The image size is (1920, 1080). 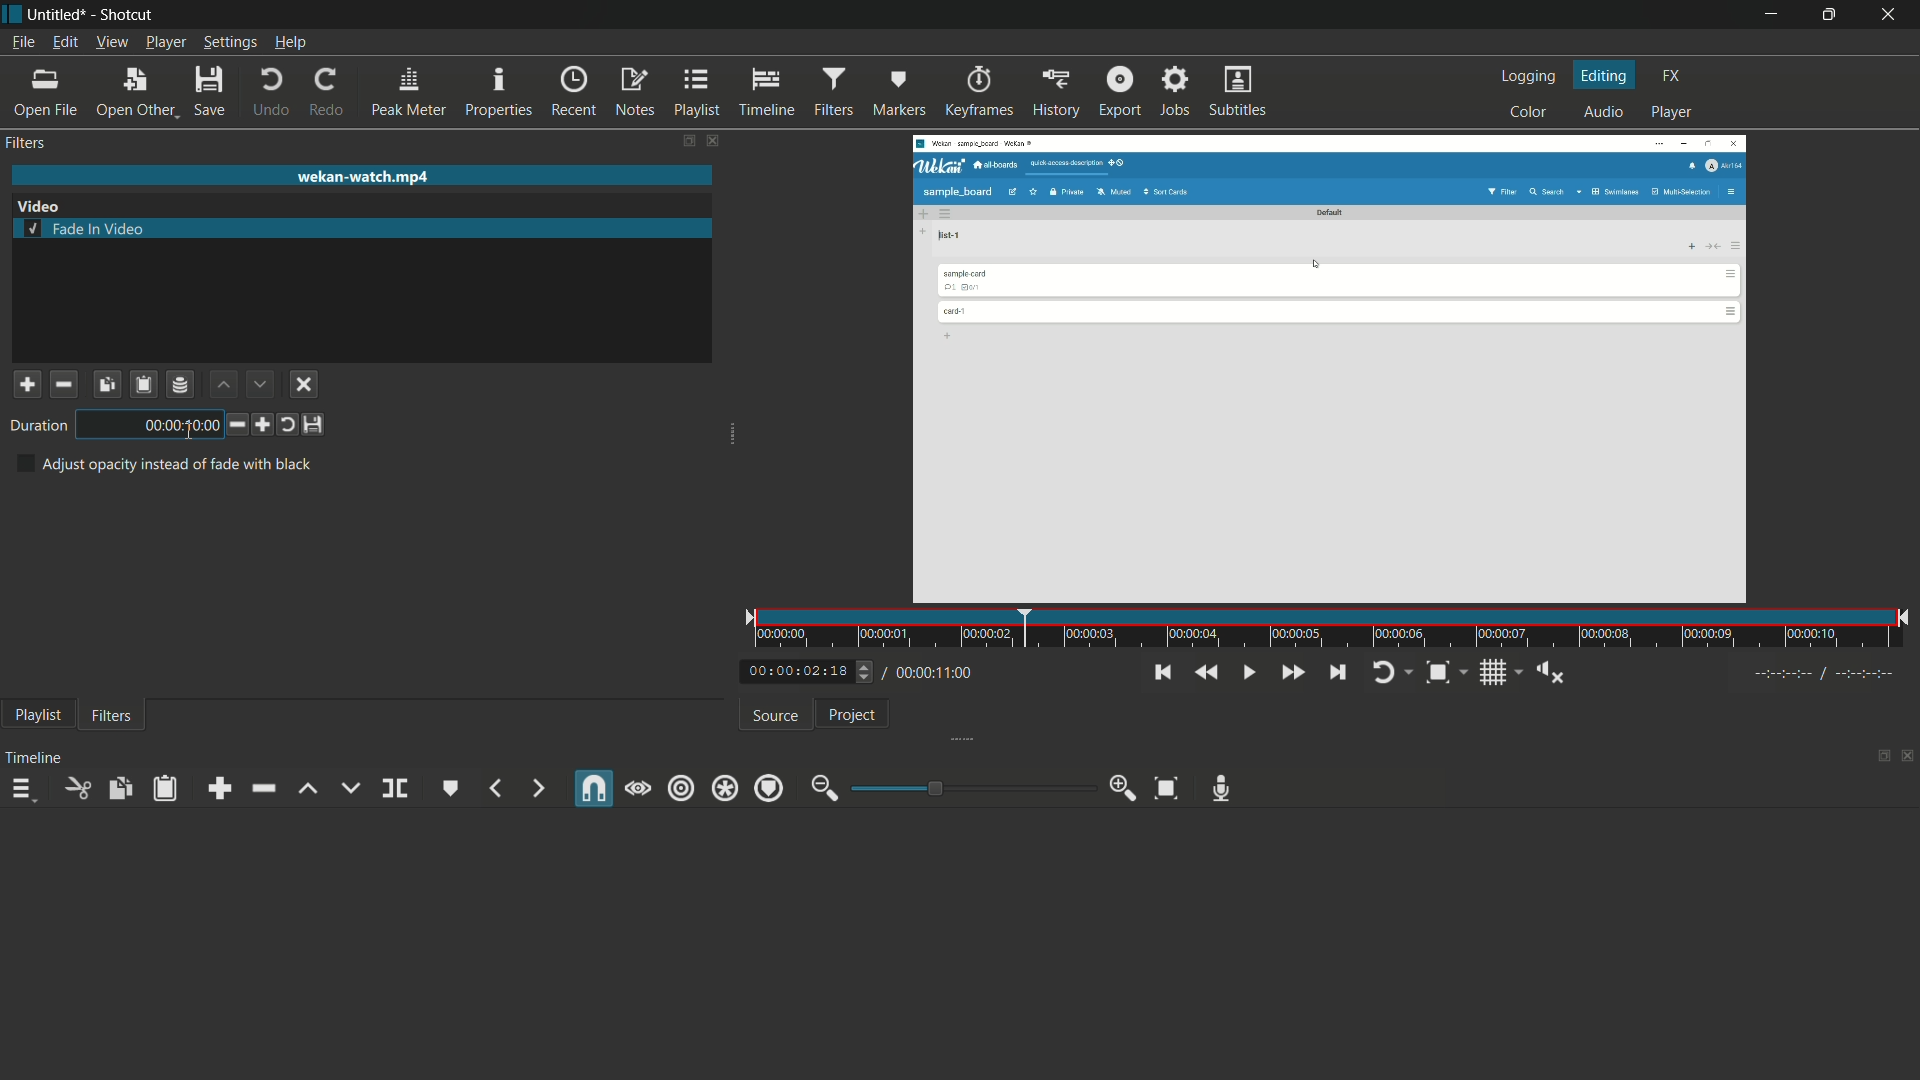 I want to click on copy checked filters, so click(x=119, y=788).